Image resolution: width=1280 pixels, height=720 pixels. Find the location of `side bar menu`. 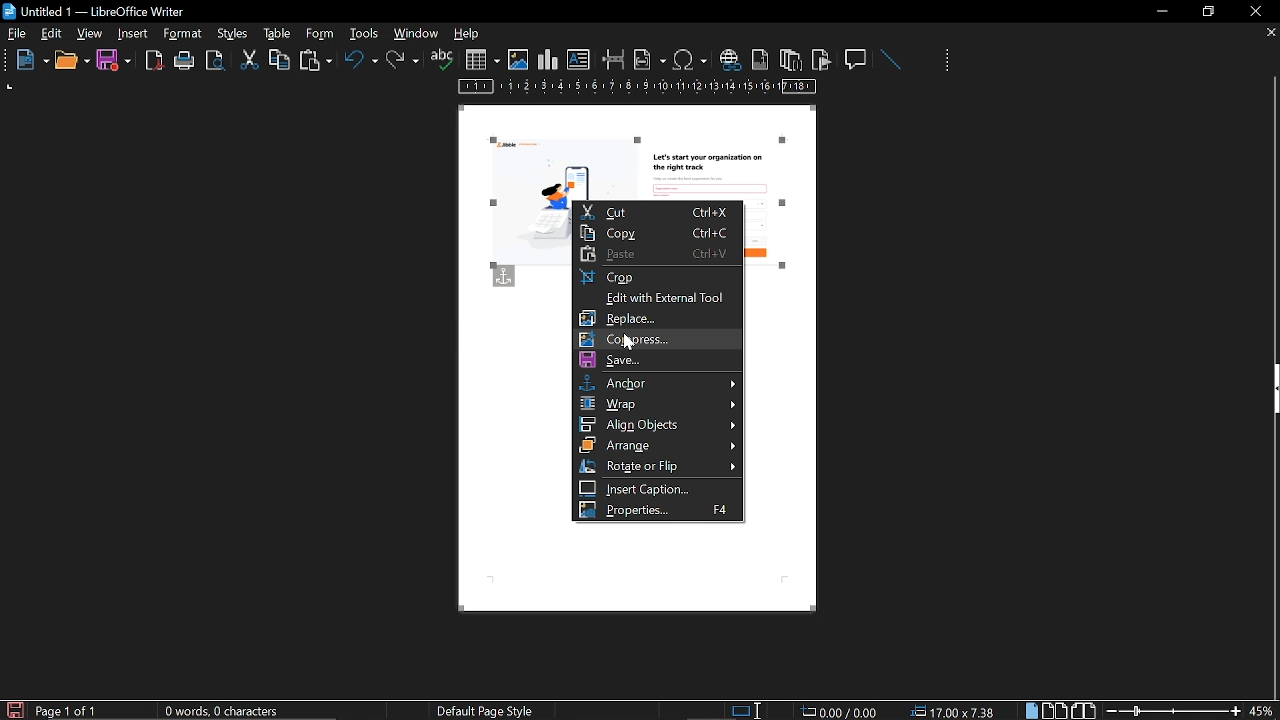

side bar menu is located at coordinates (1272, 389).